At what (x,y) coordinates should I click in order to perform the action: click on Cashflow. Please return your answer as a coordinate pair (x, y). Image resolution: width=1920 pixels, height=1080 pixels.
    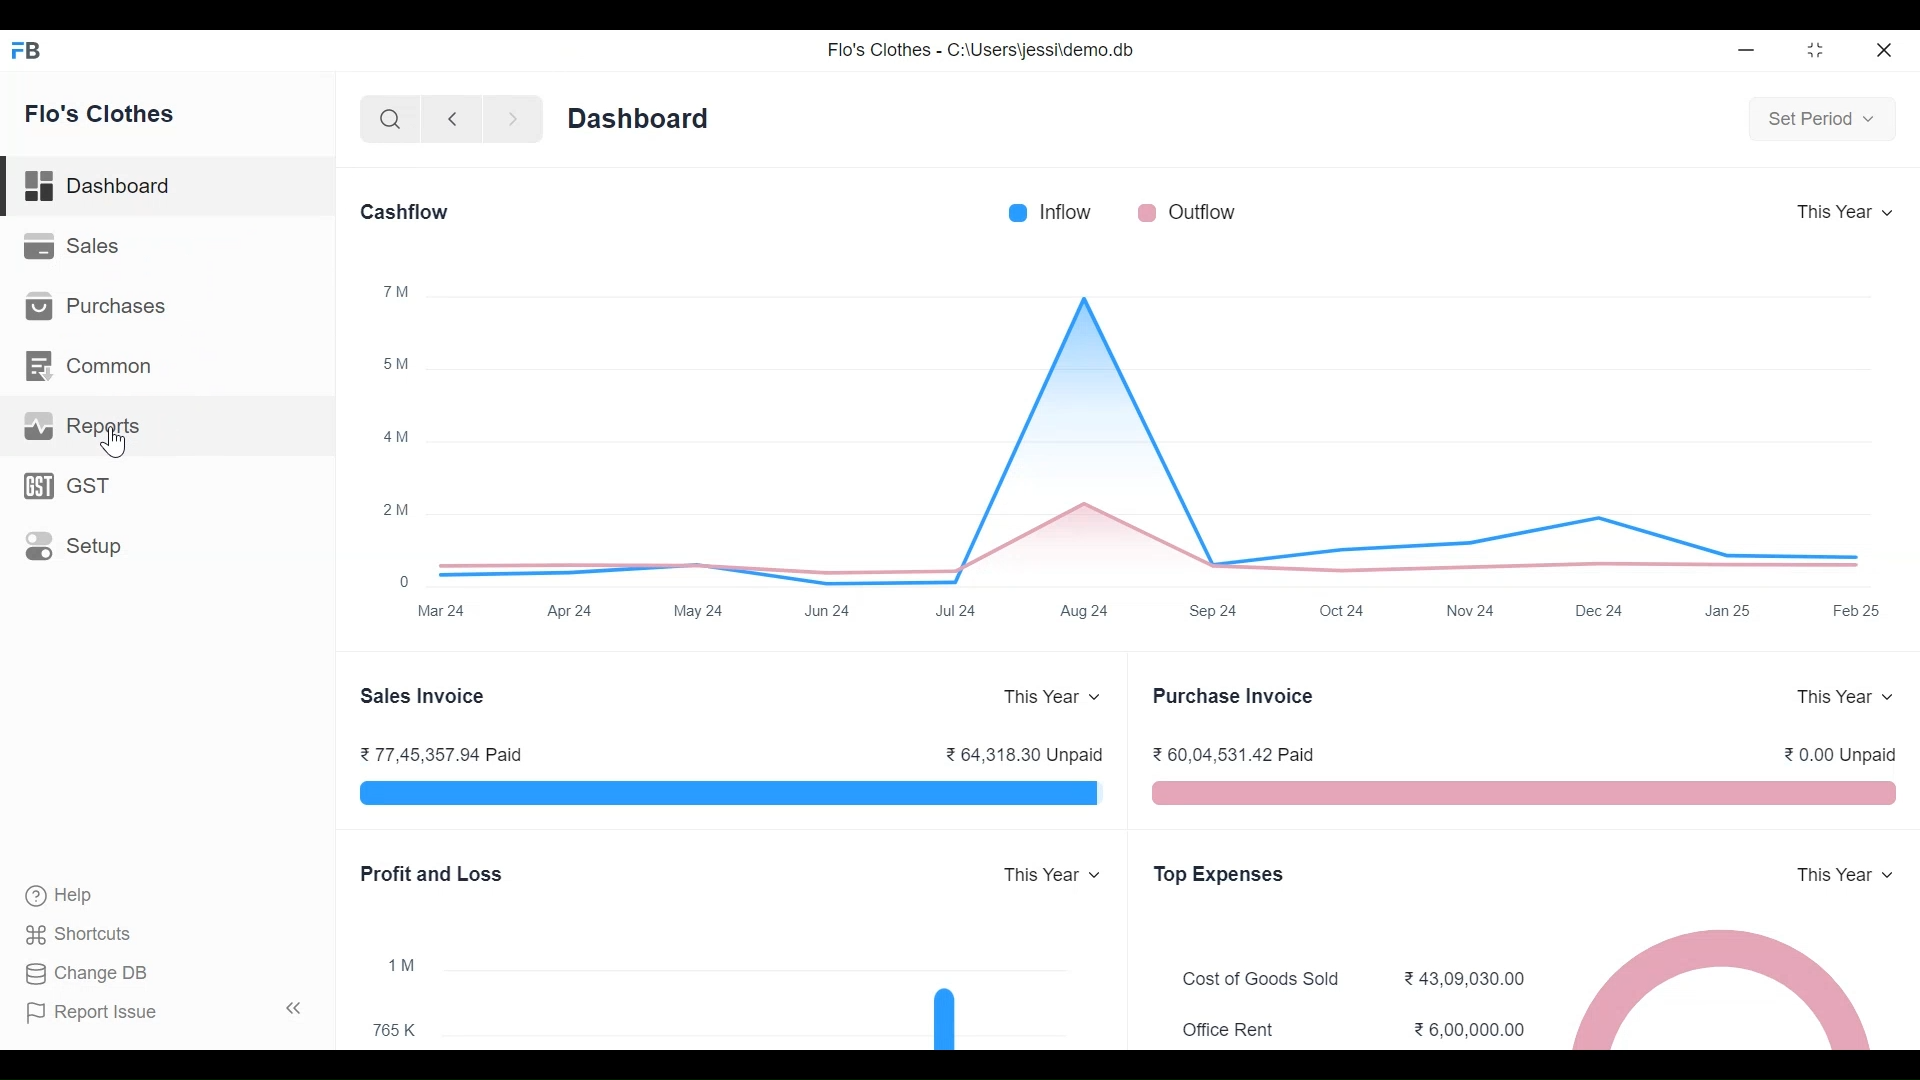
    Looking at the image, I should click on (406, 211).